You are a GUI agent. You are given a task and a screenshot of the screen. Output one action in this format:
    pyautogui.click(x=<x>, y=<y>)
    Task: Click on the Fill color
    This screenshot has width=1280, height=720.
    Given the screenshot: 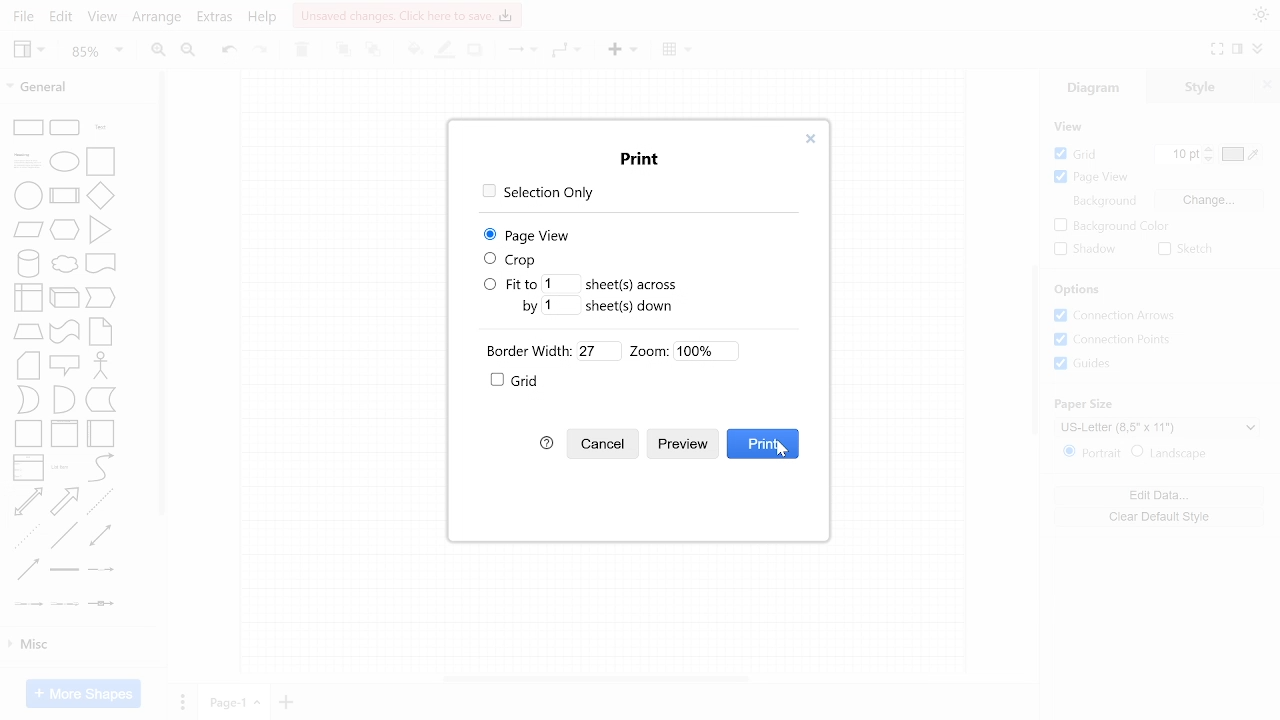 What is the action you would take?
    pyautogui.click(x=412, y=49)
    